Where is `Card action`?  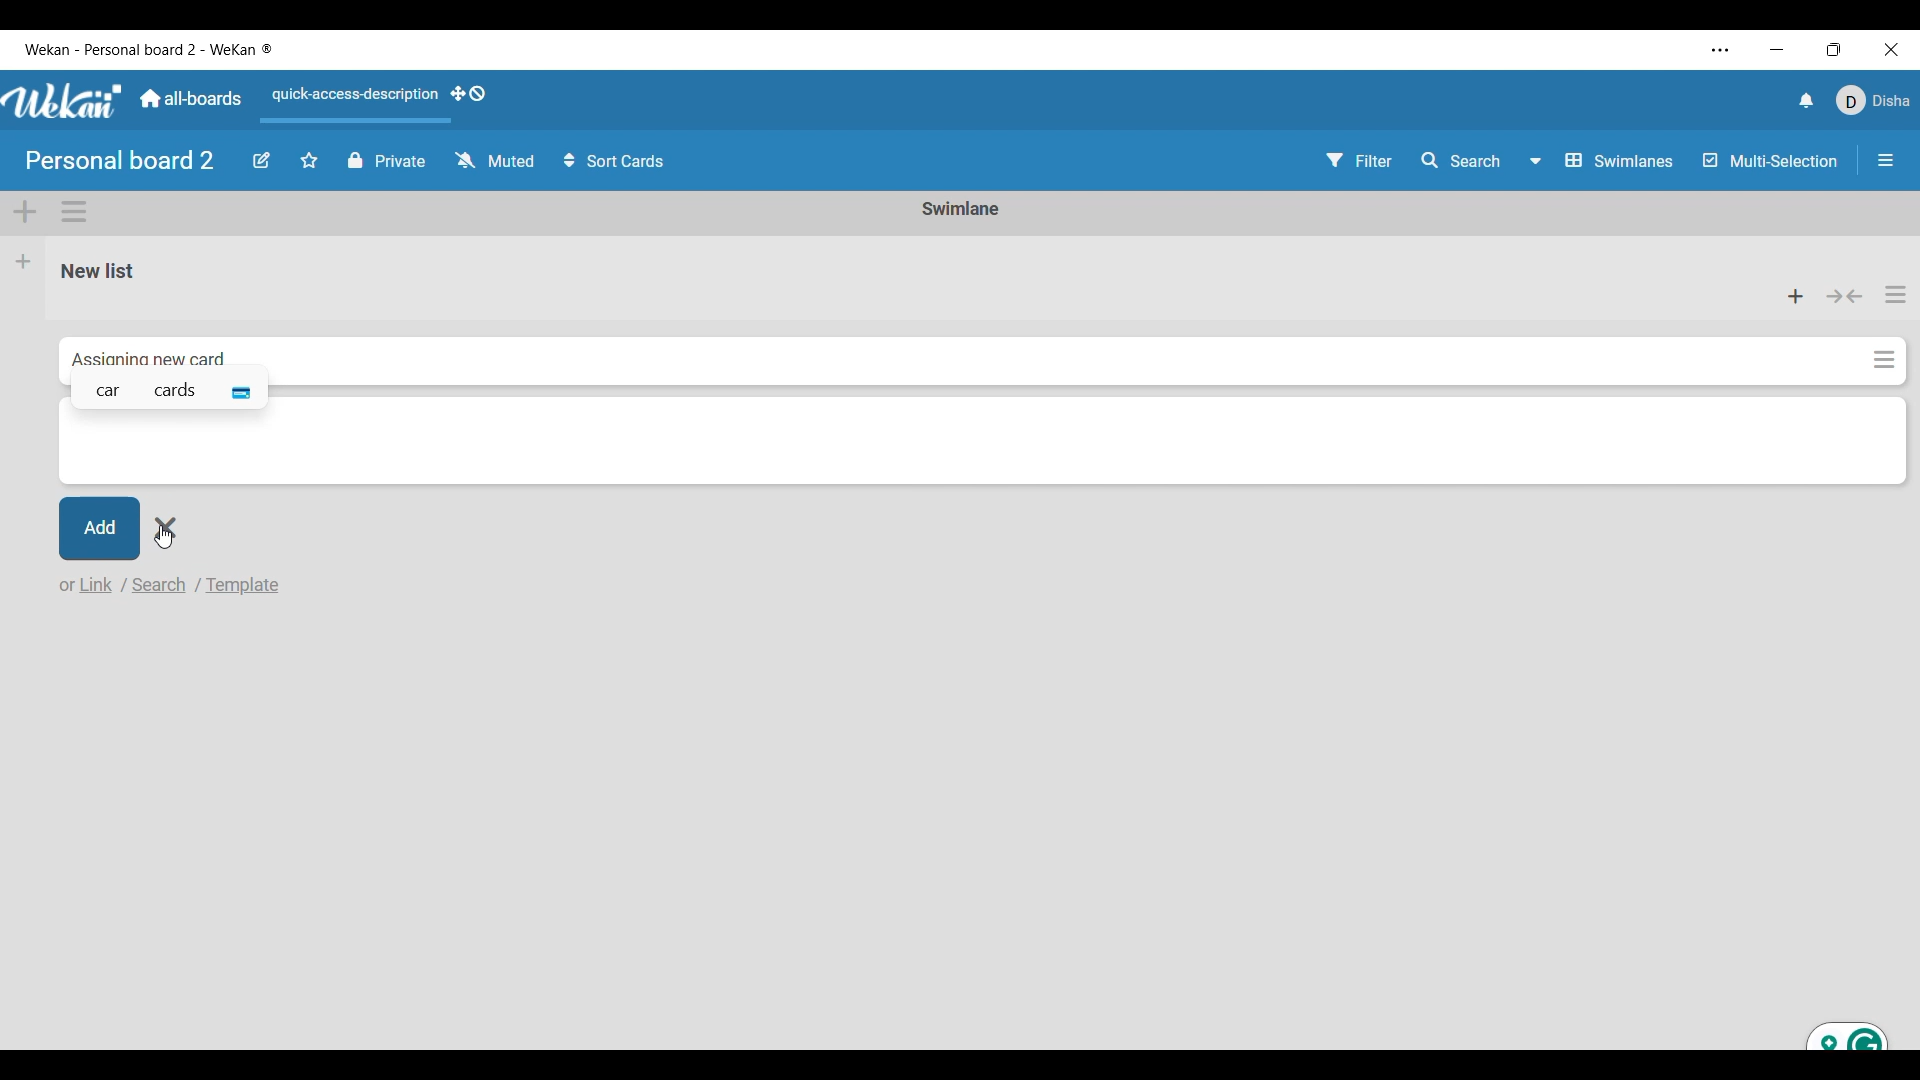
Card action is located at coordinates (1883, 359).